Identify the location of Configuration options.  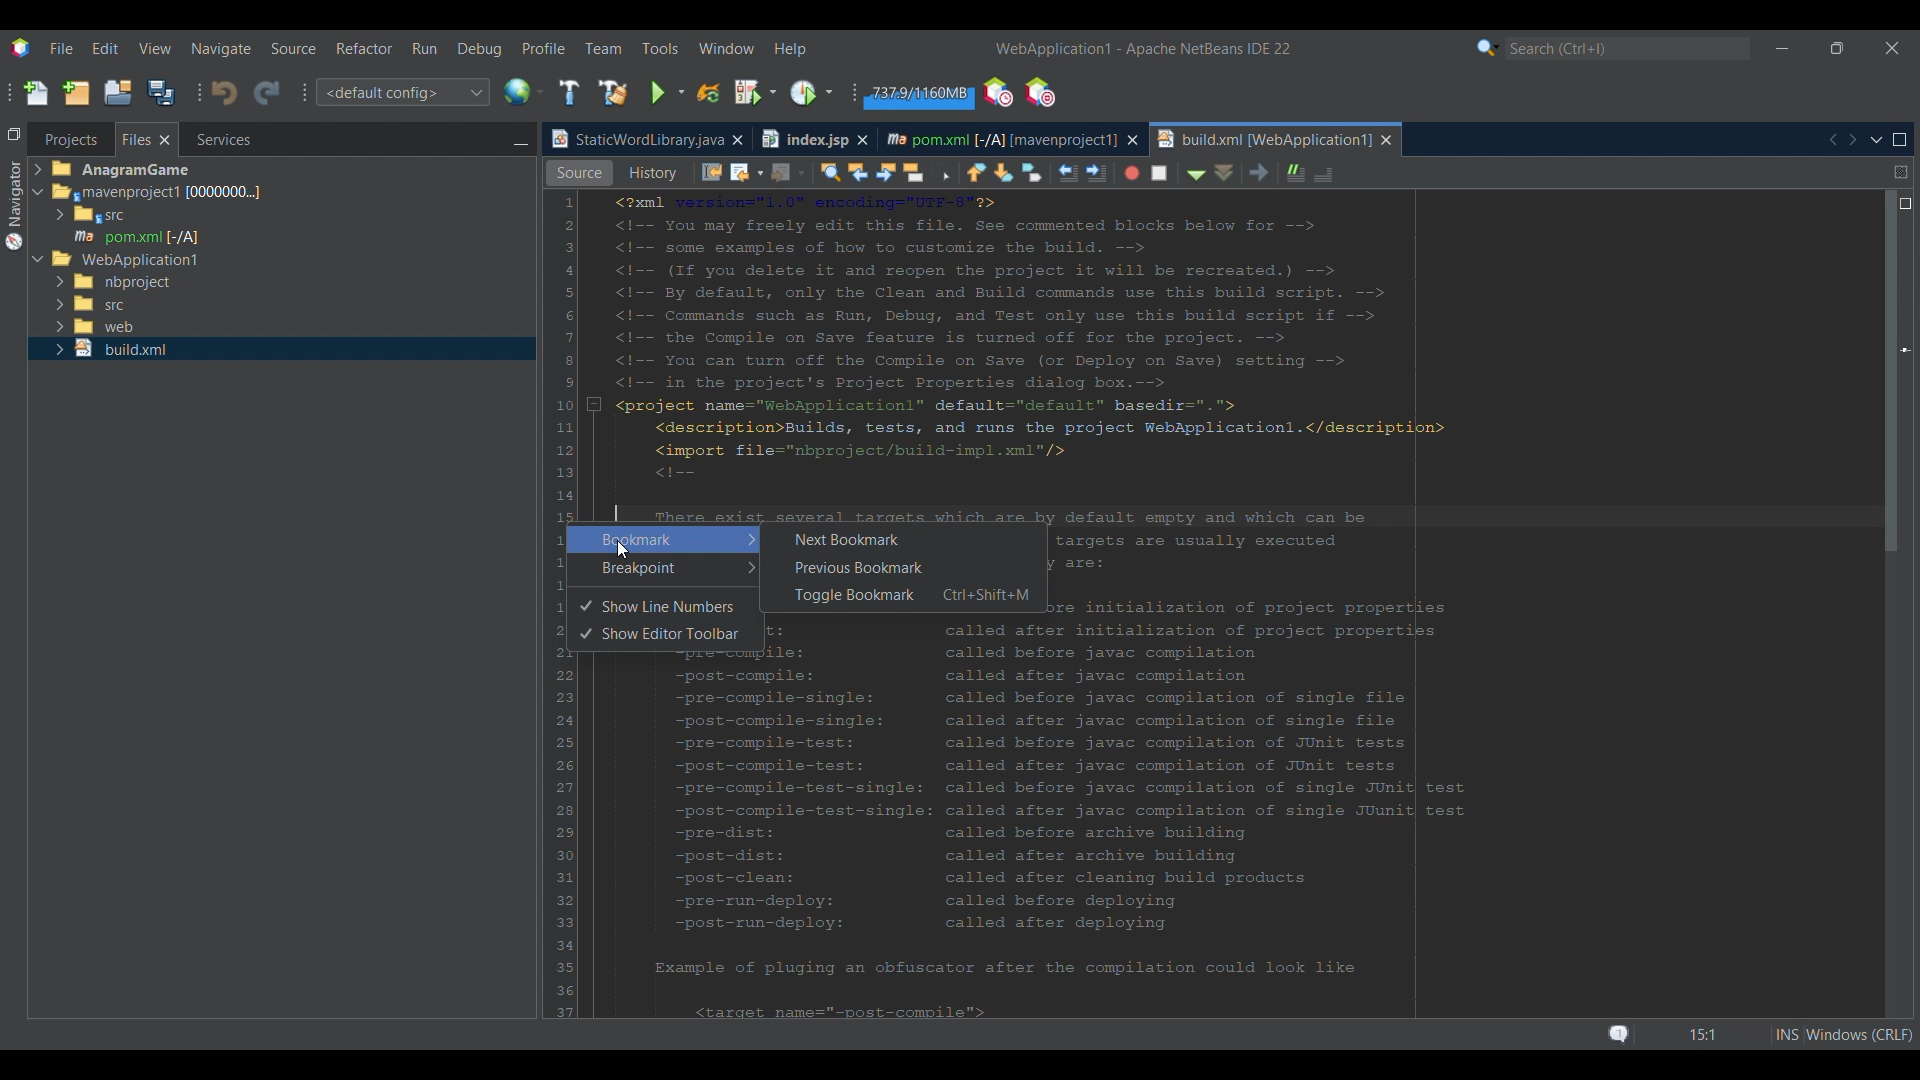
(402, 92).